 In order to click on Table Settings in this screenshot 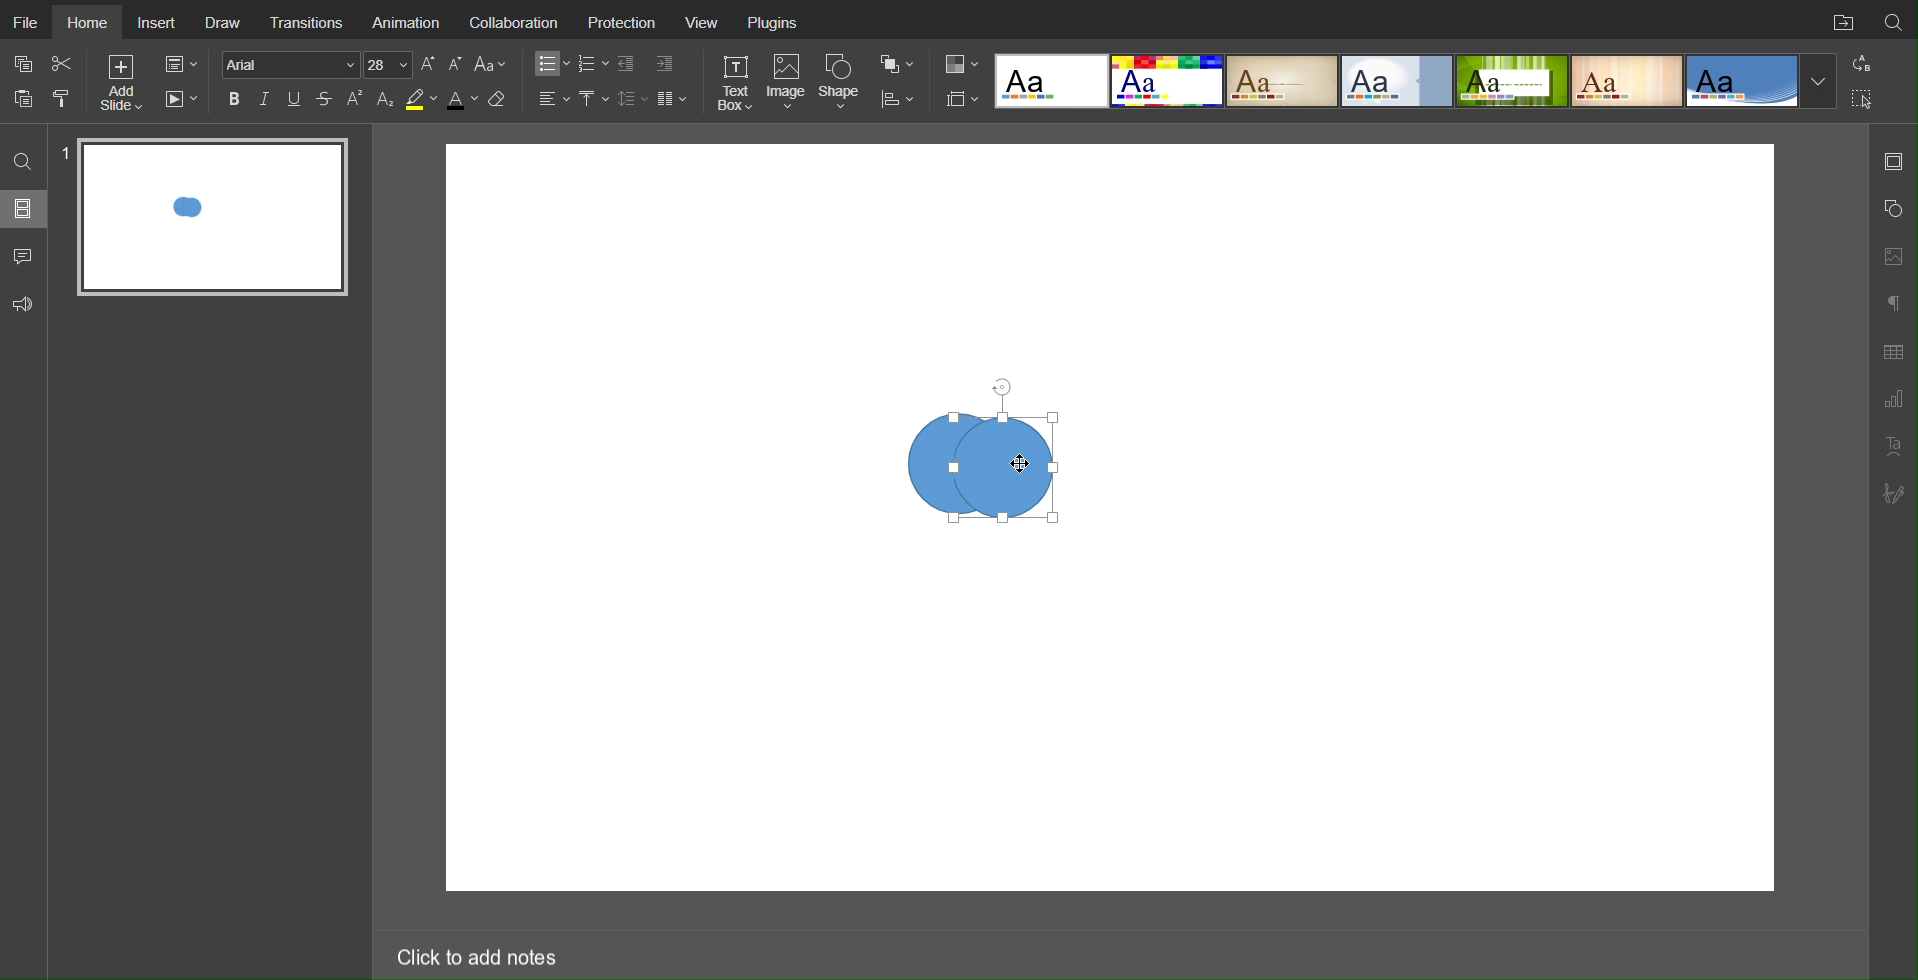, I will do `click(1893, 350)`.